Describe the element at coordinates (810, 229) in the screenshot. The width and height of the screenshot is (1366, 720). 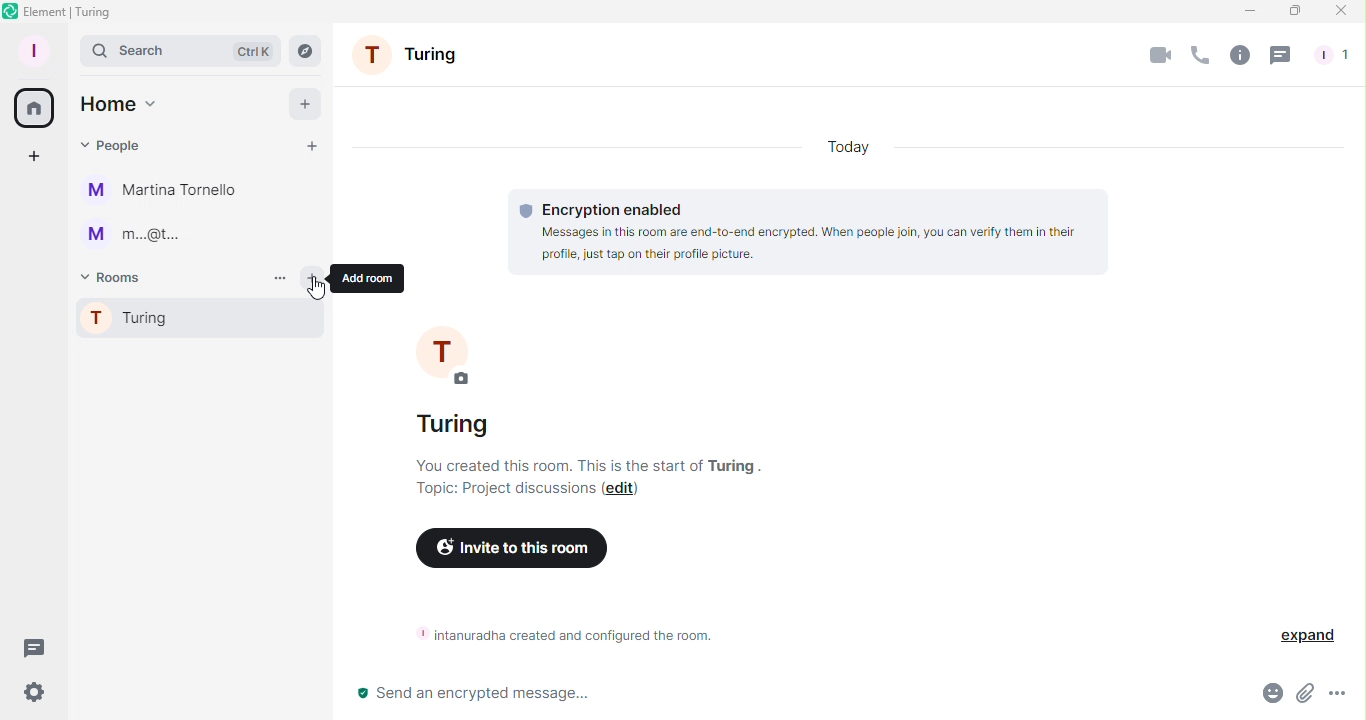
I see `Encryption information` at that location.